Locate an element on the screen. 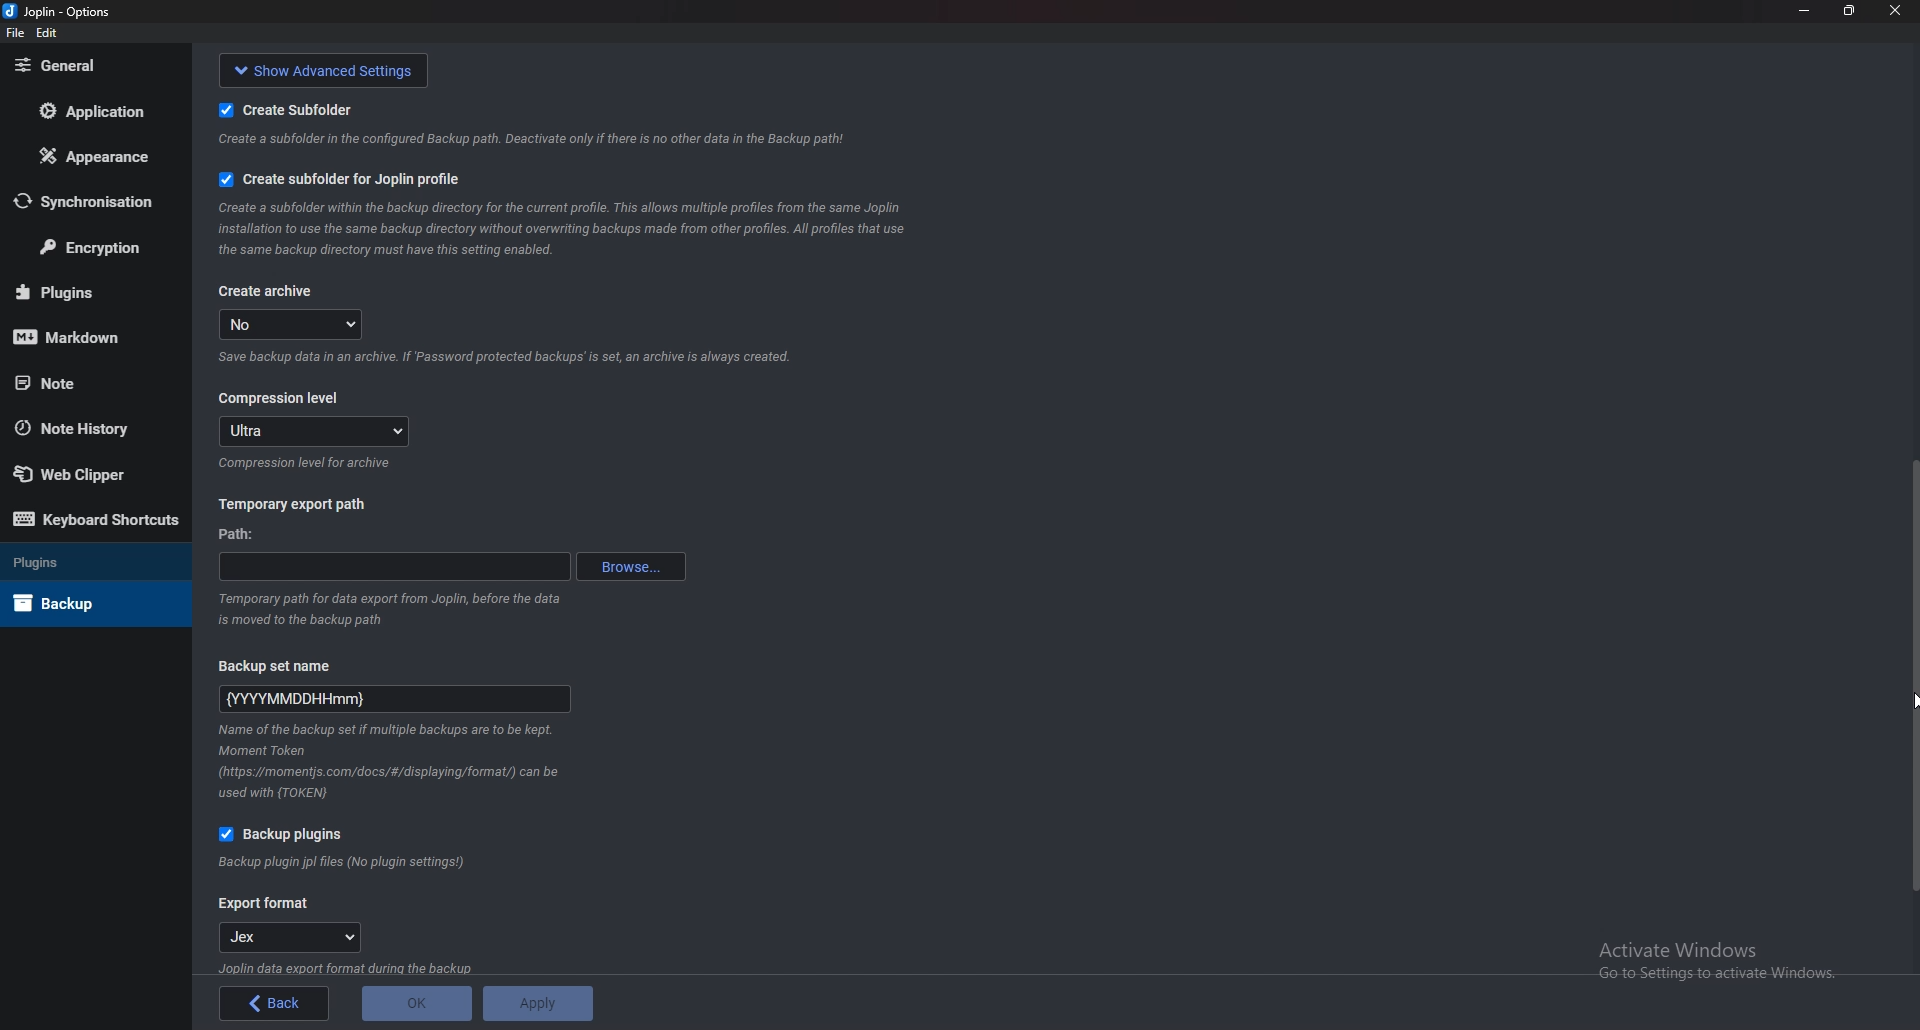 The height and width of the screenshot is (1030, 1920). Ultra is located at coordinates (320, 432).